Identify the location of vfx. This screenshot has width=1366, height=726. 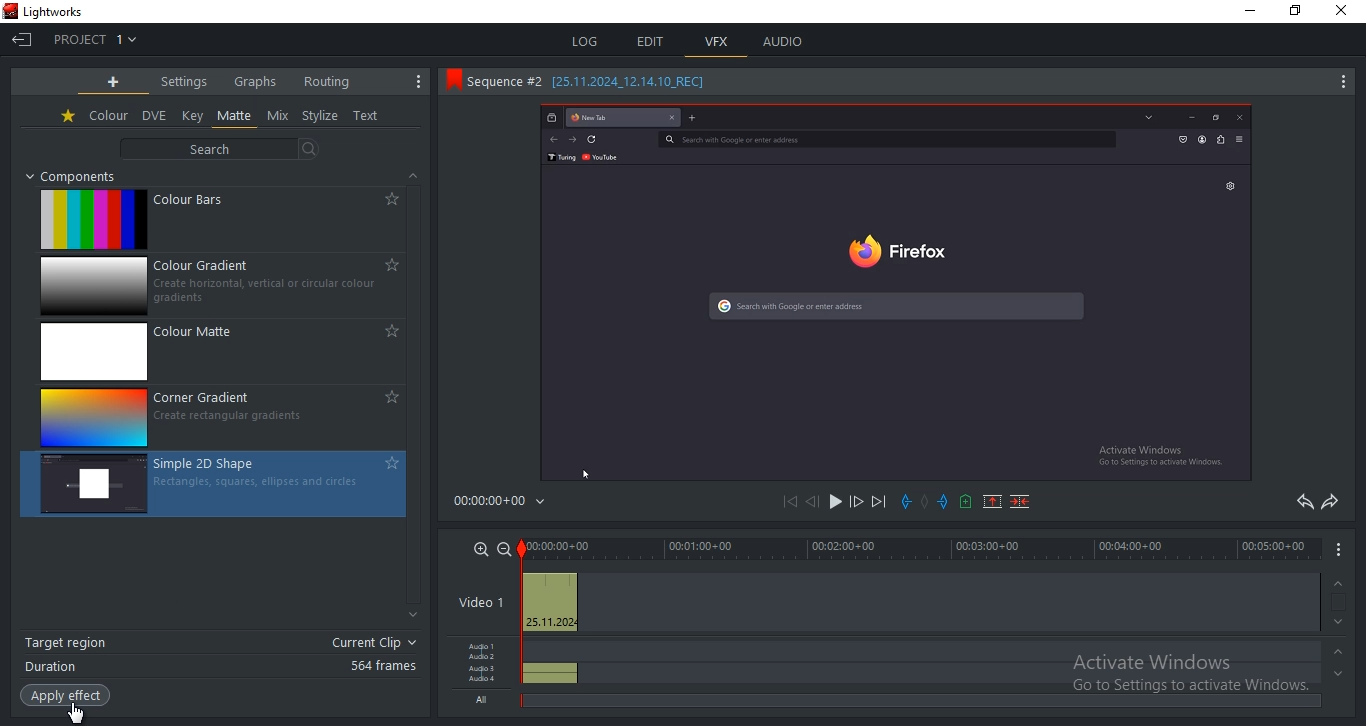
(717, 42).